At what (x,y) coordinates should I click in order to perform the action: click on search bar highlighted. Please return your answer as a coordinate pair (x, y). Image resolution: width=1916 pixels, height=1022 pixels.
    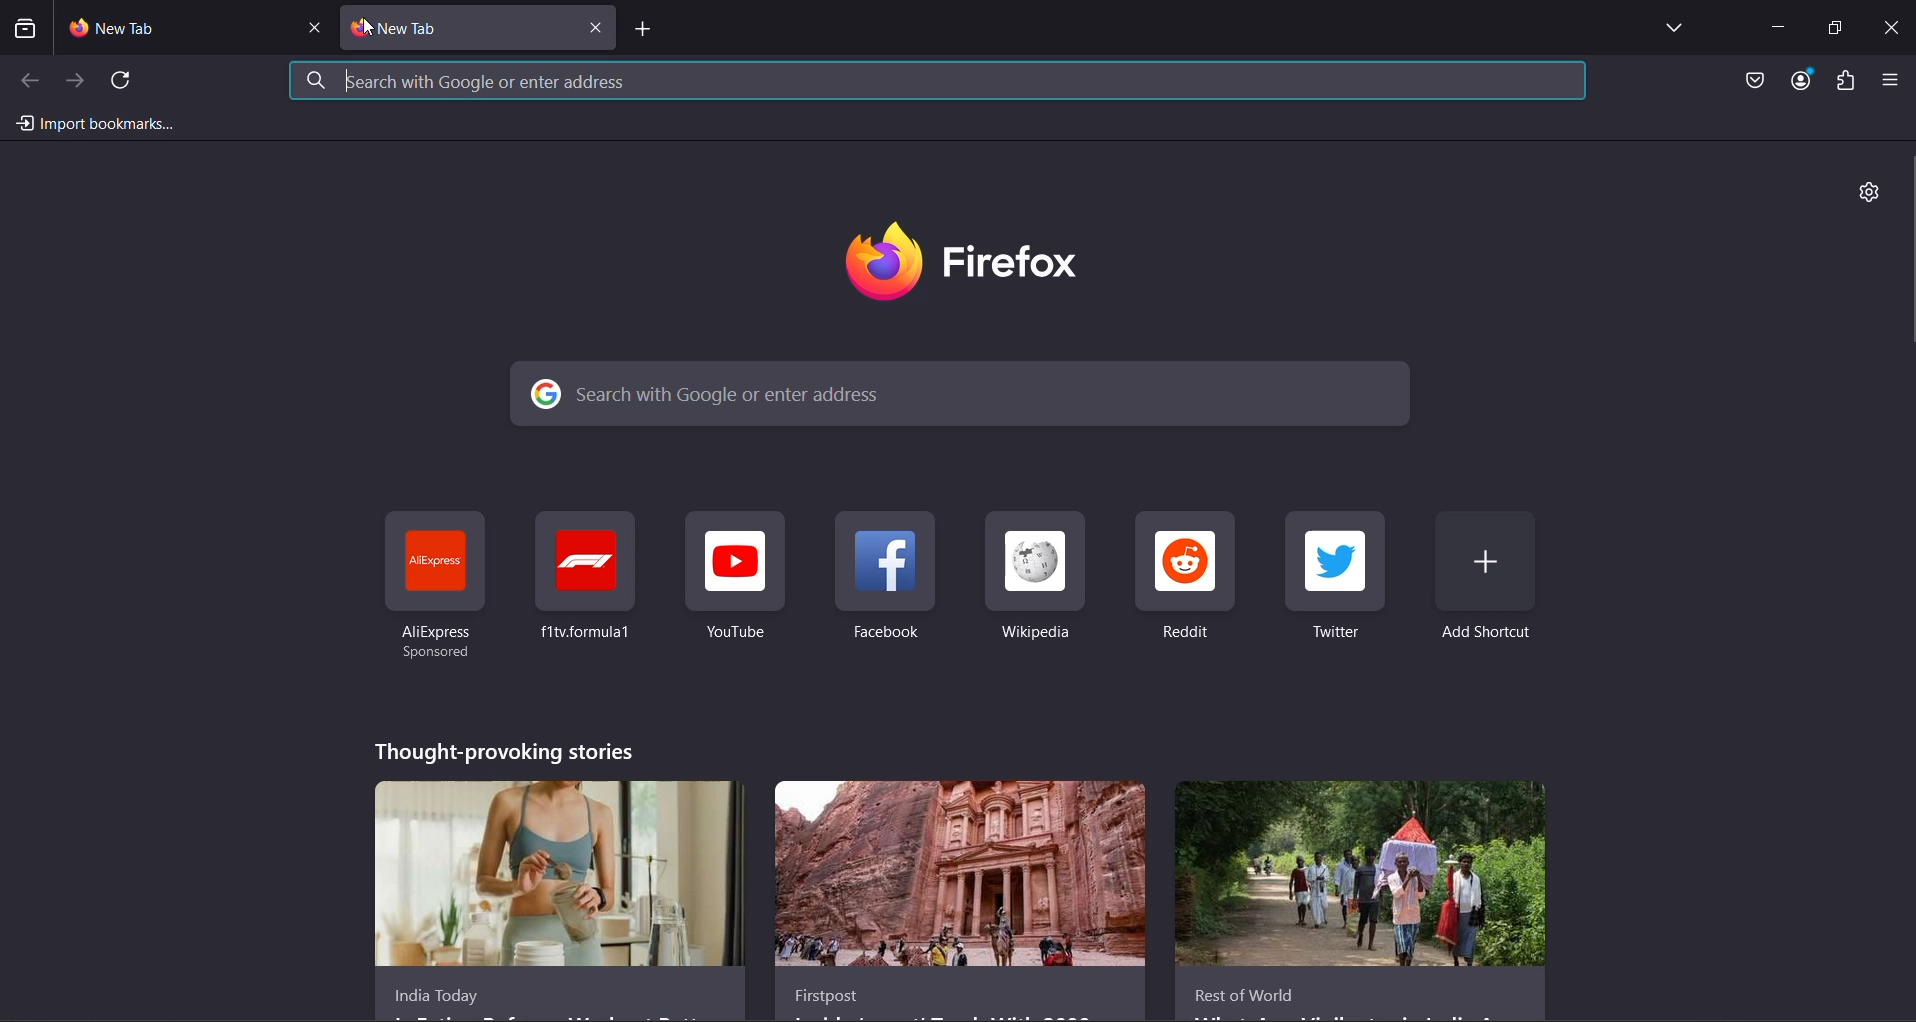
    Looking at the image, I should click on (762, 77).